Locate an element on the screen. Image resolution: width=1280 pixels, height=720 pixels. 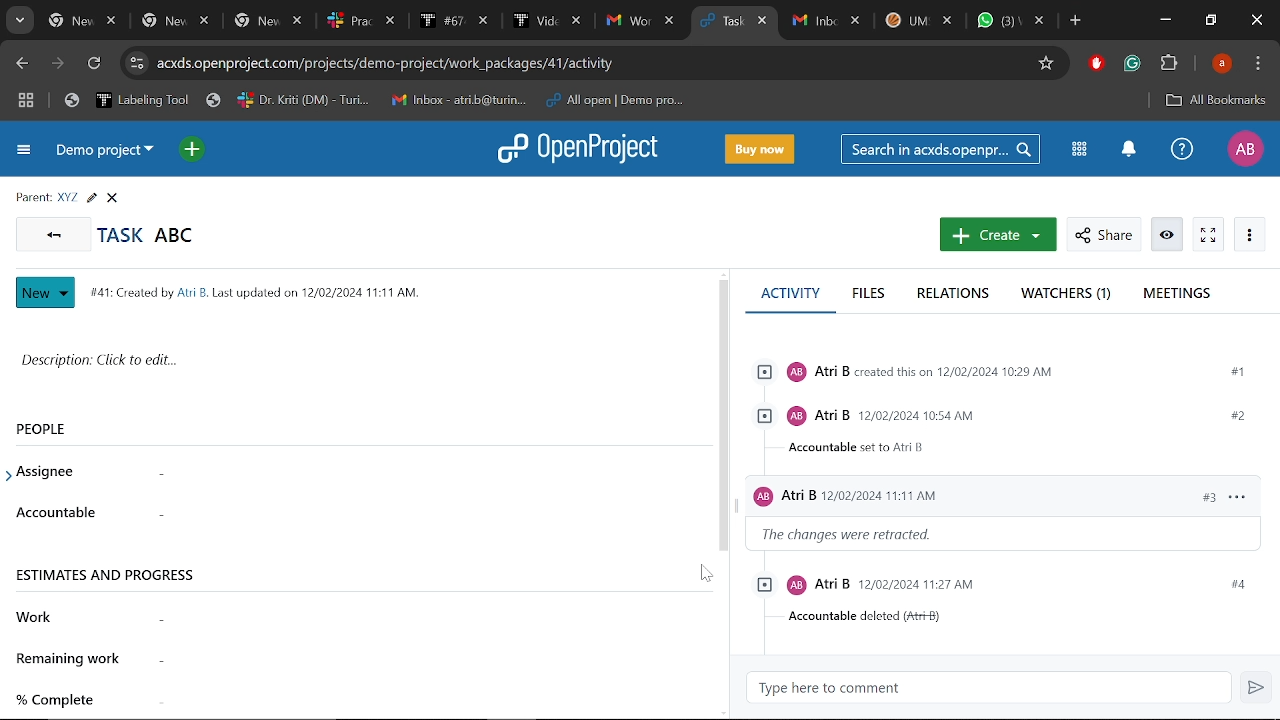
meetings is located at coordinates (1176, 295).